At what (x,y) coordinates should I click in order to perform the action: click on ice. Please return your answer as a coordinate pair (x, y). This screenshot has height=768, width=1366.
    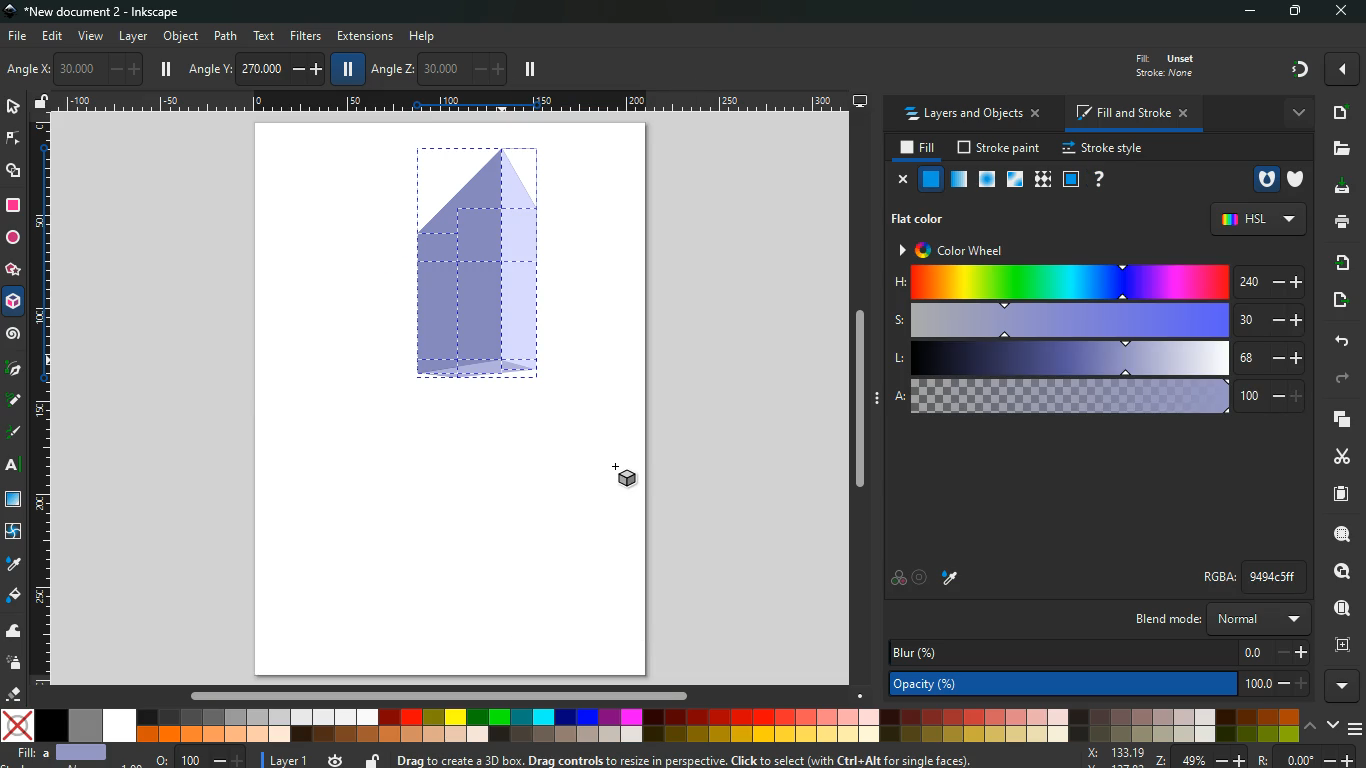
    Looking at the image, I should click on (985, 181).